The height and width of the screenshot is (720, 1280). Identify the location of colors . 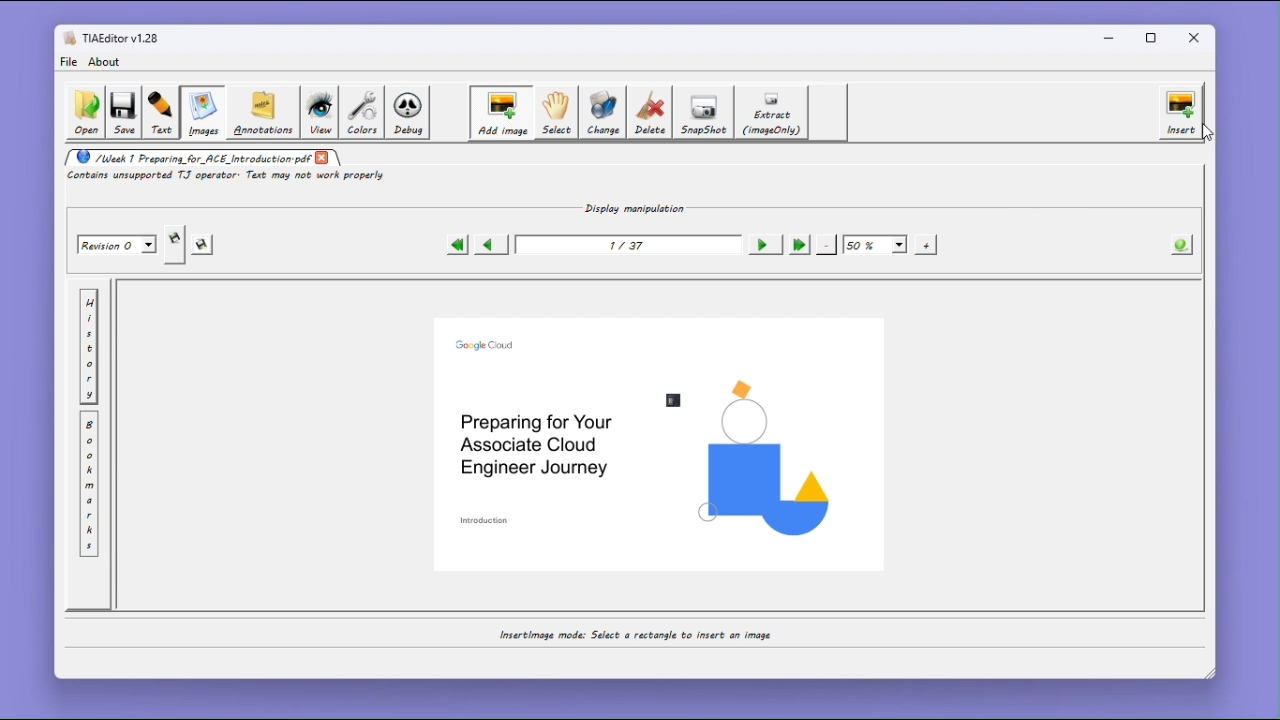
(362, 112).